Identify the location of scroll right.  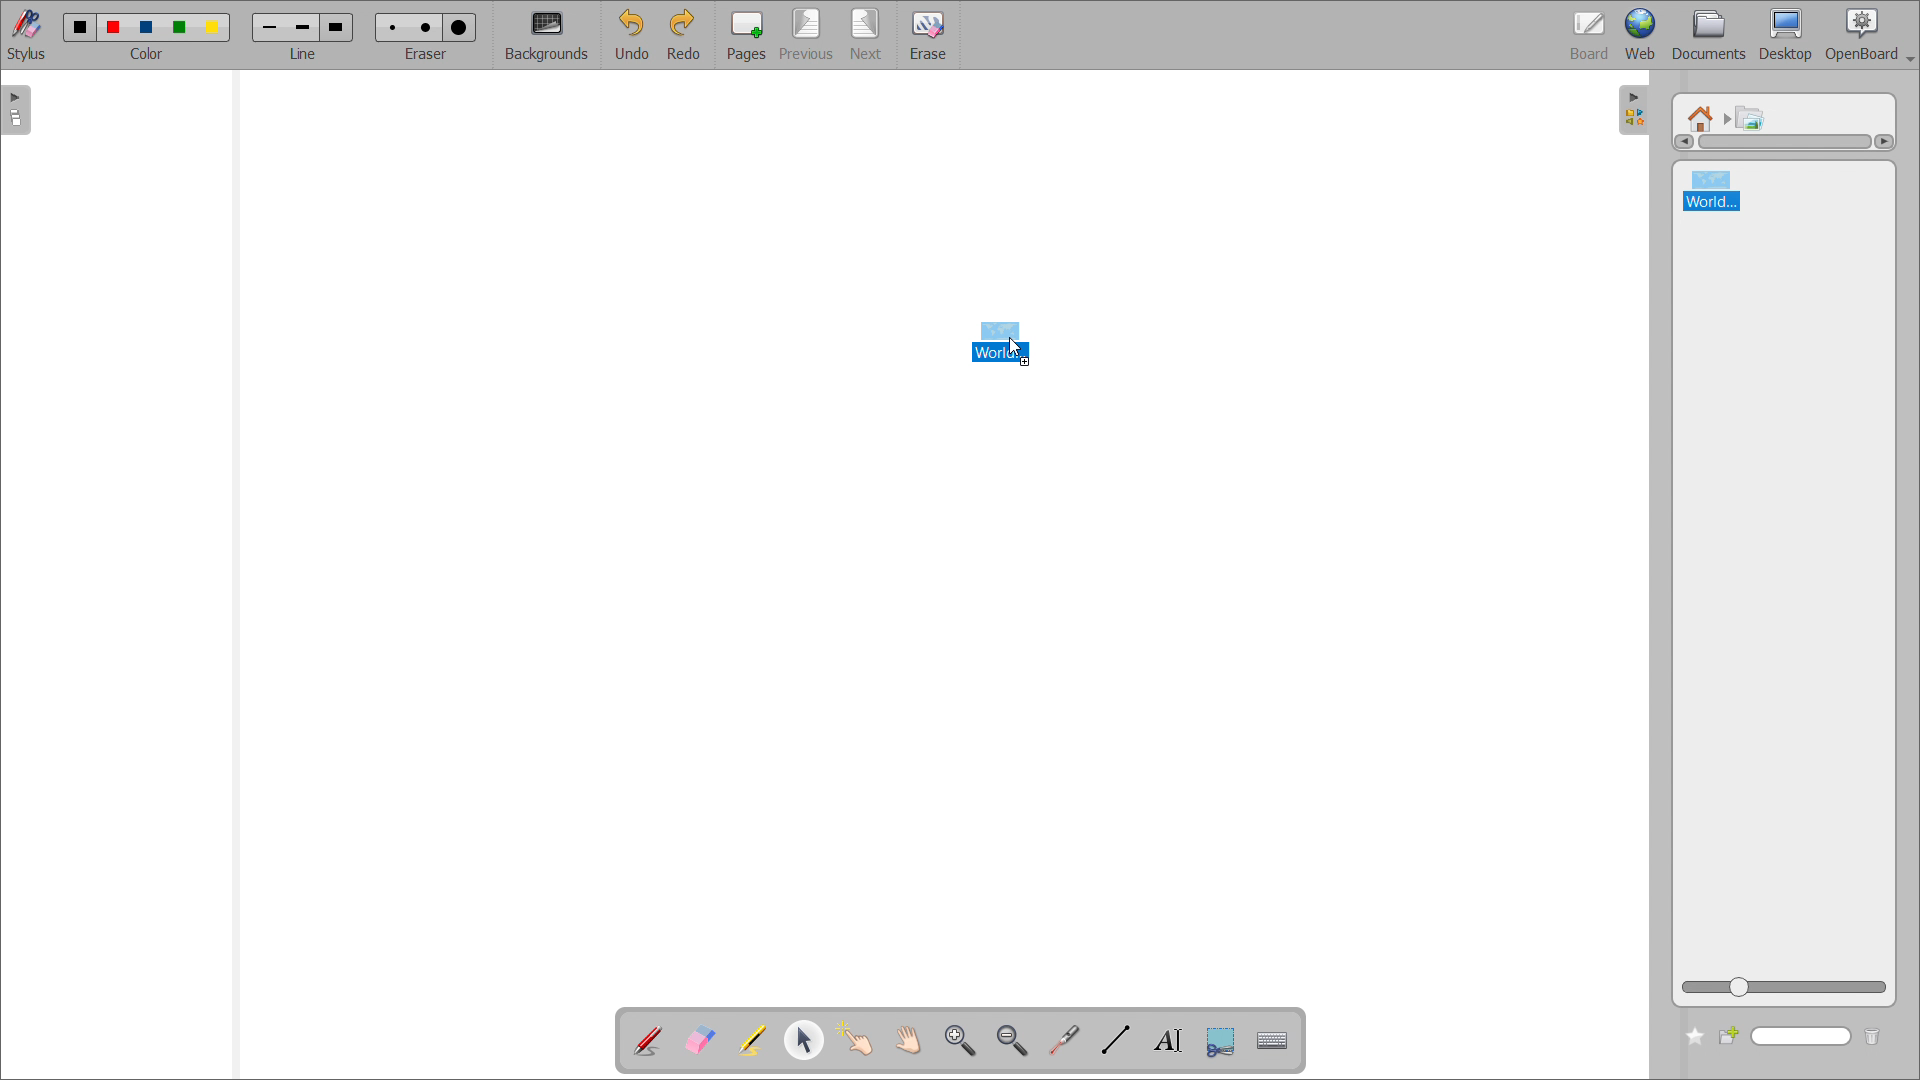
(1886, 141).